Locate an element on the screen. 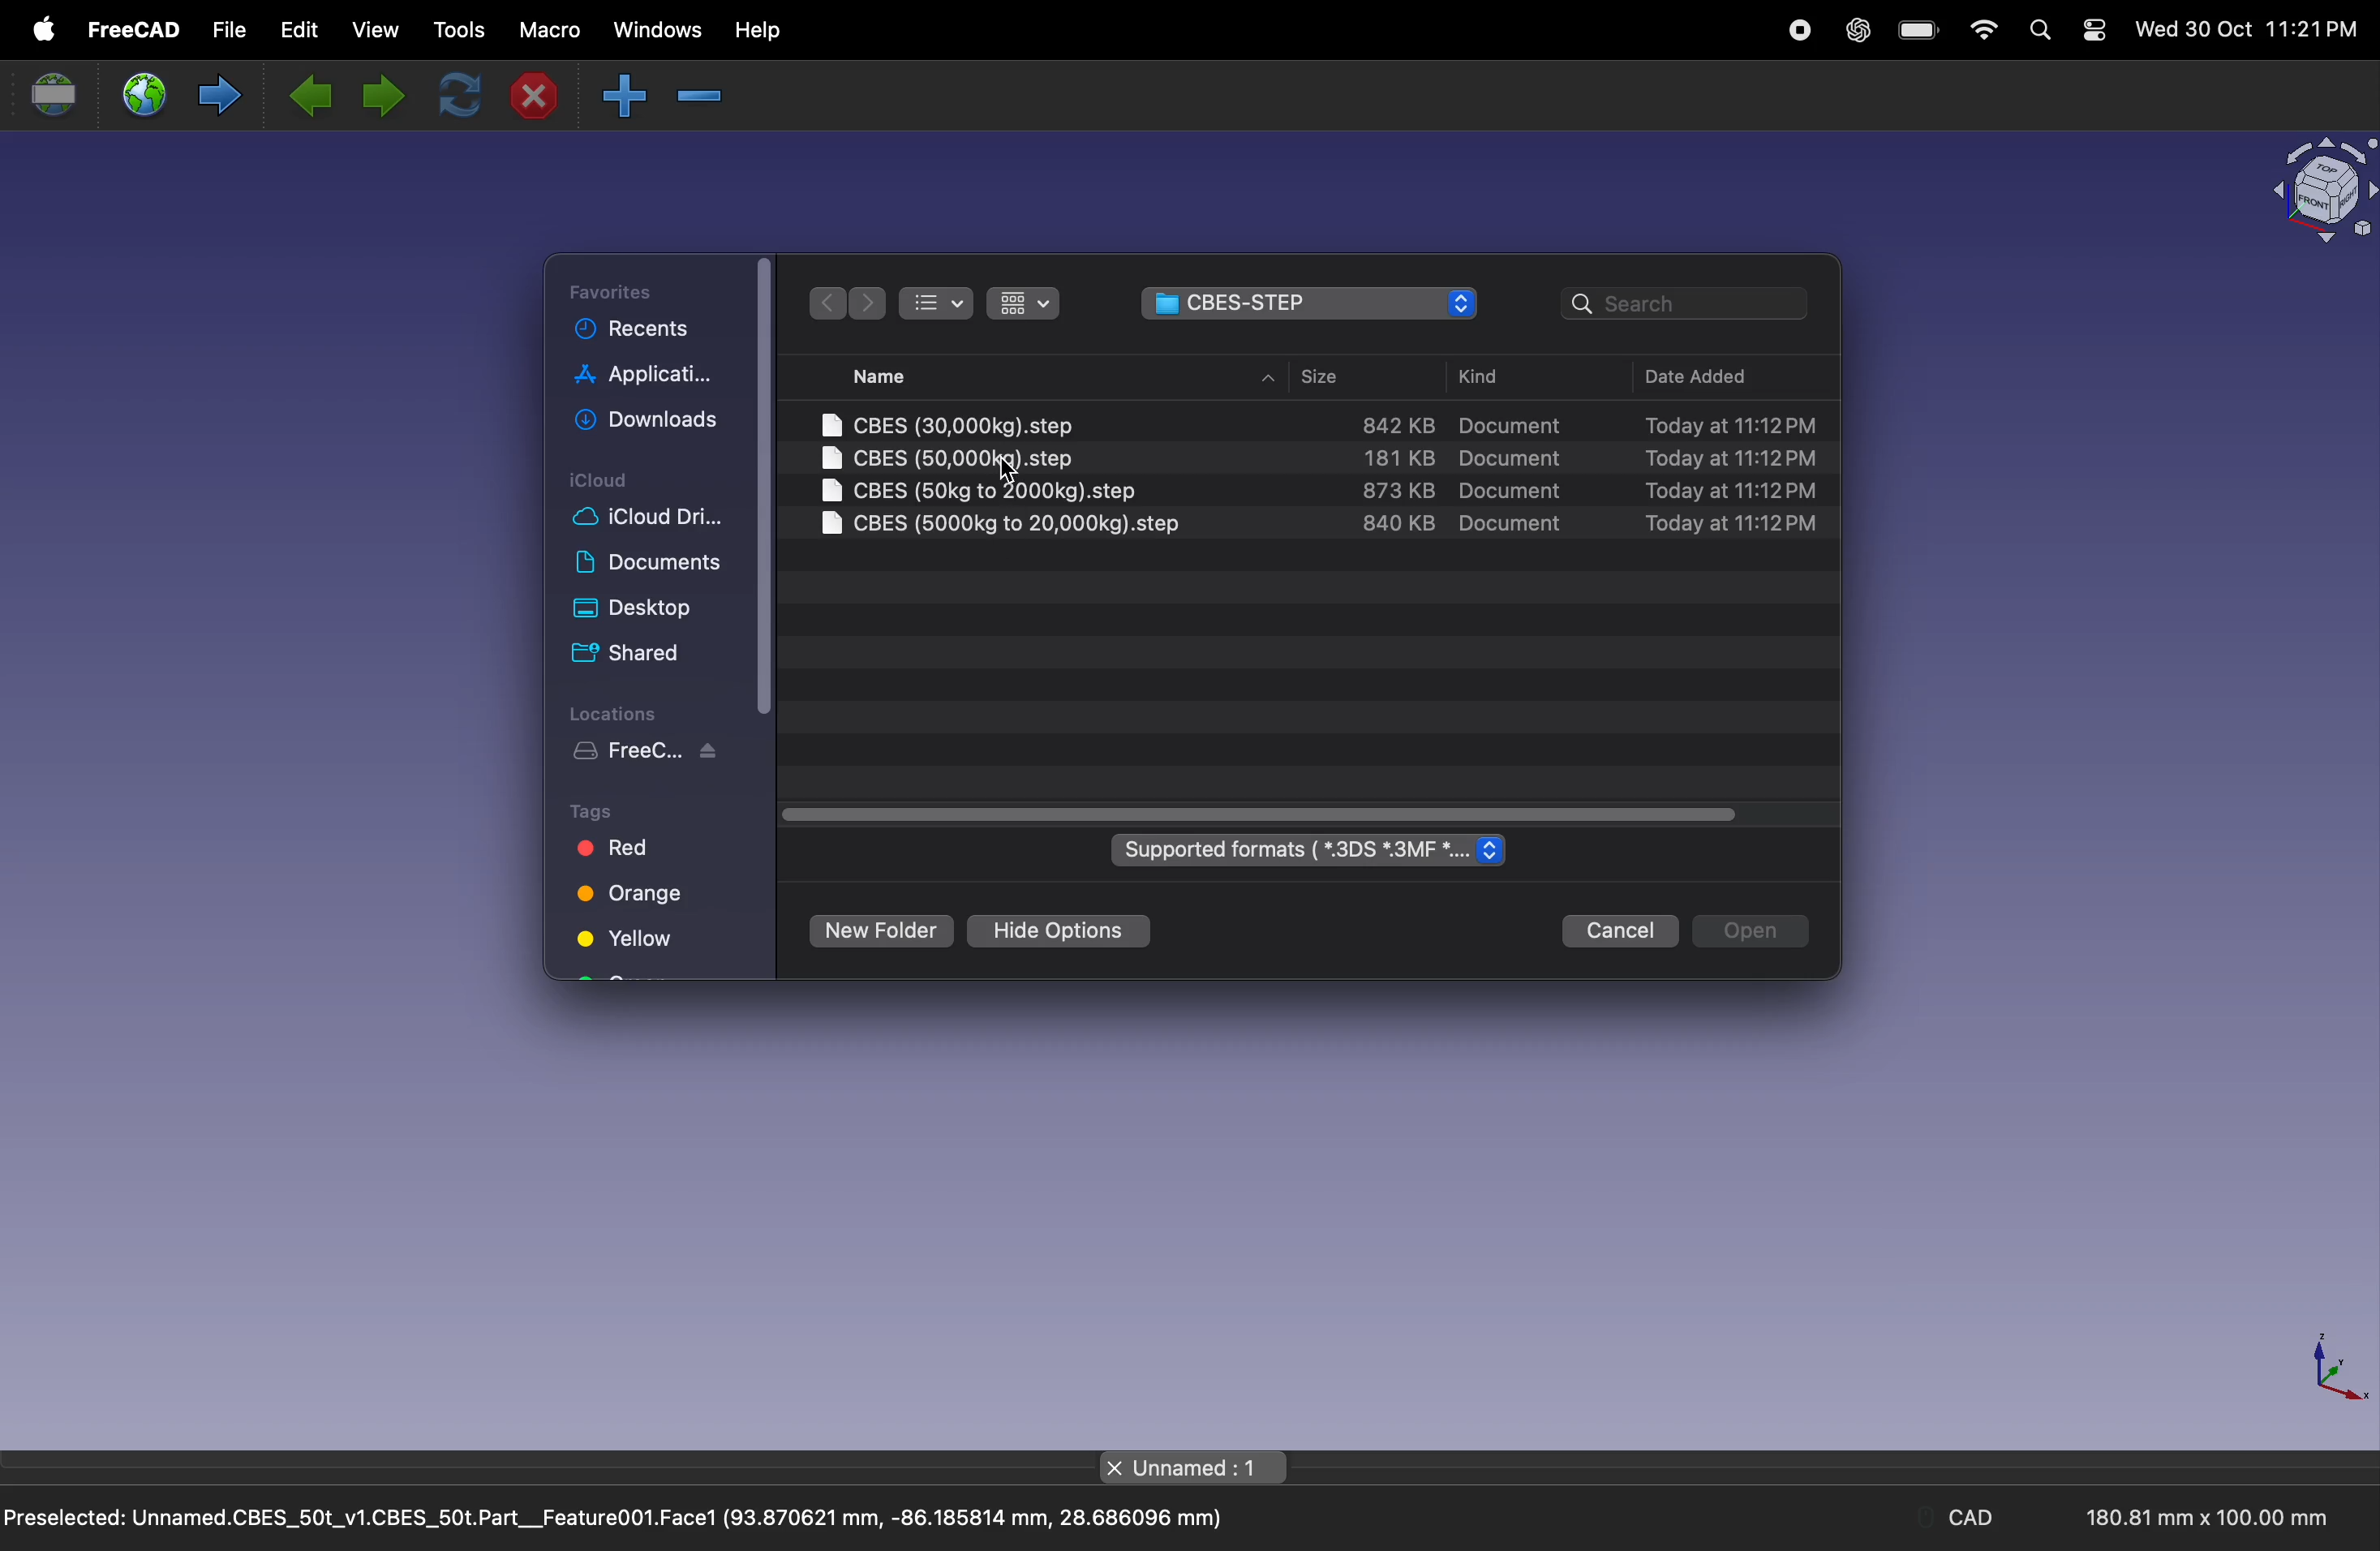 This screenshot has height=1551, width=2380. recent is located at coordinates (634, 331).